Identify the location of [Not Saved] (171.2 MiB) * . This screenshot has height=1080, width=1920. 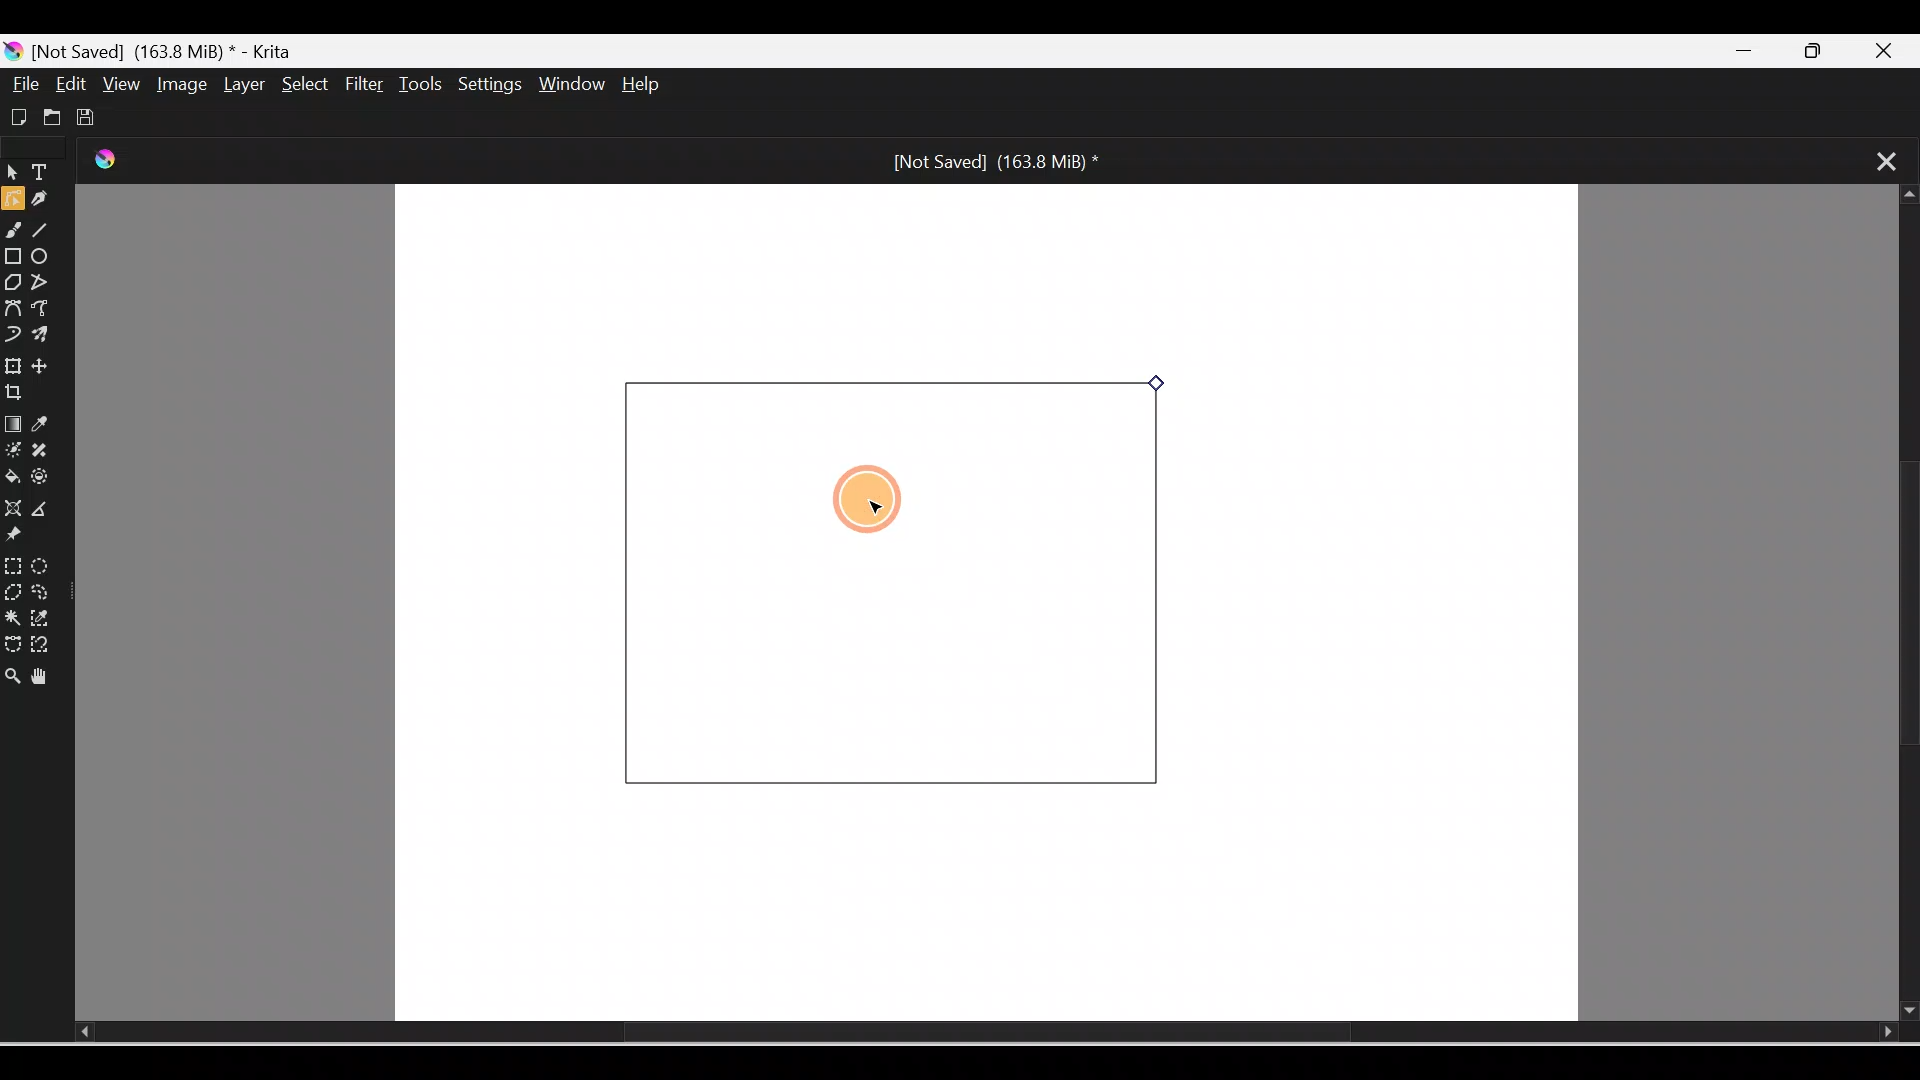
(990, 160).